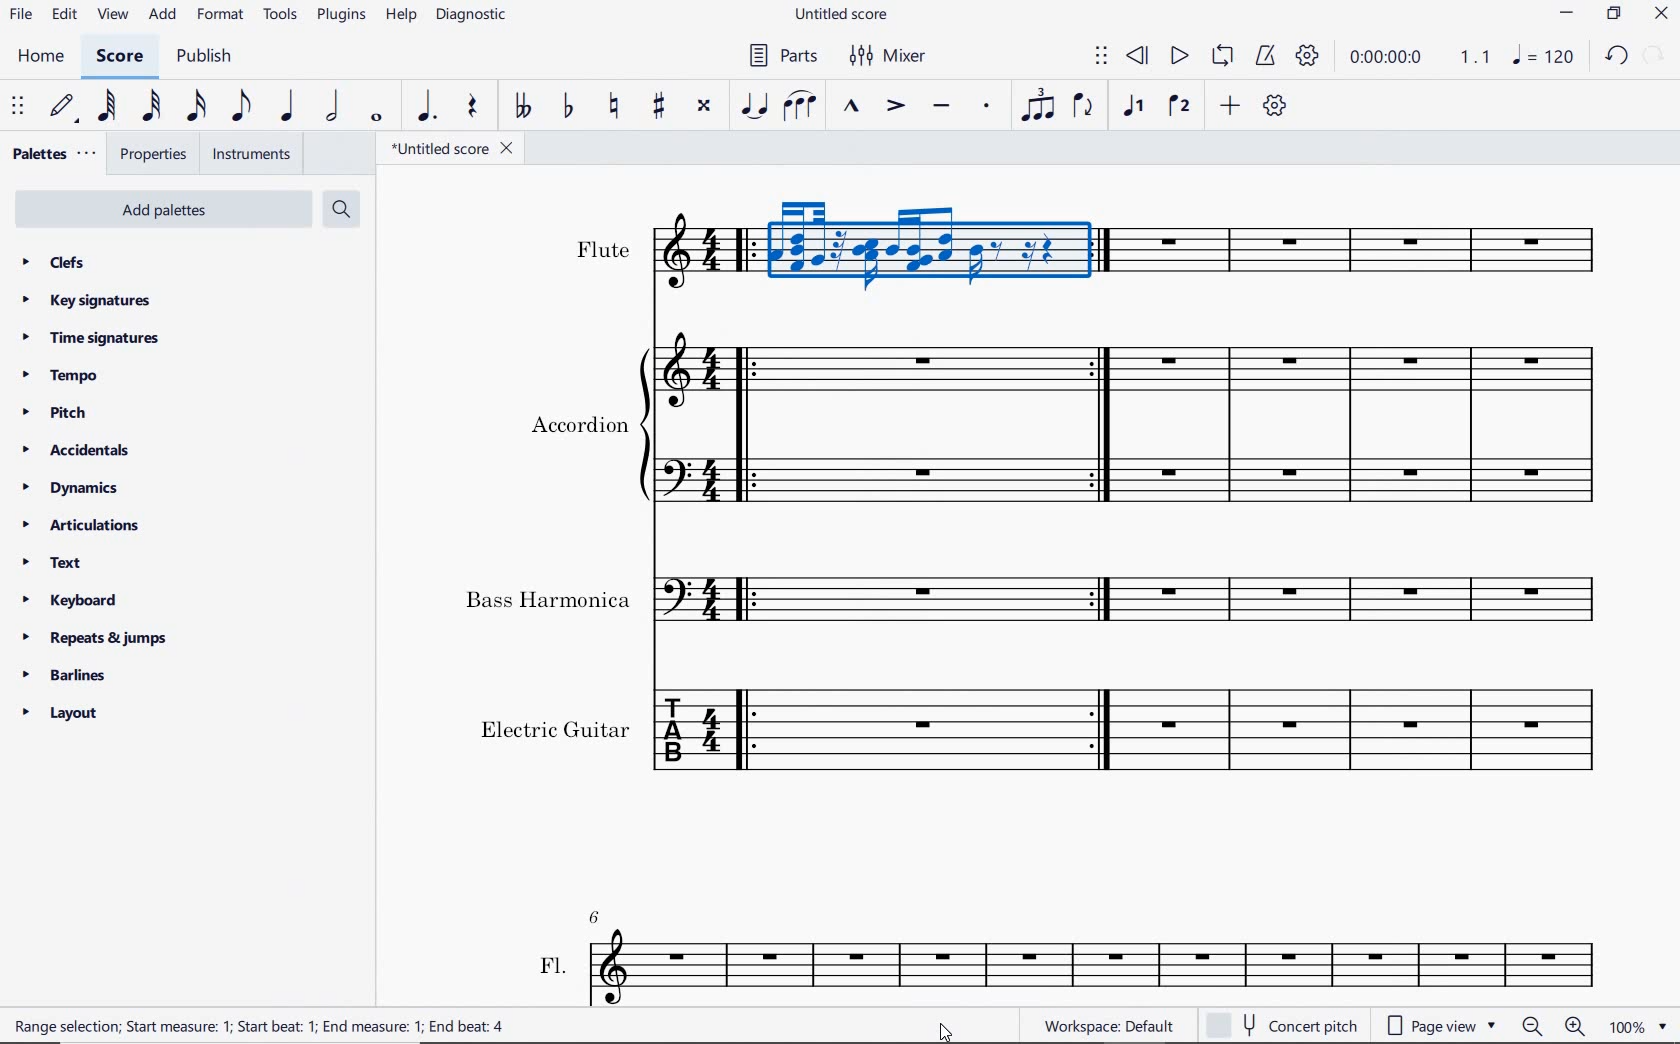 The height and width of the screenshot is (1044, 1680). What do you see at coordinates (63, 674) in the screenshot?
I see `barlines` at bounding box center [63, 674].